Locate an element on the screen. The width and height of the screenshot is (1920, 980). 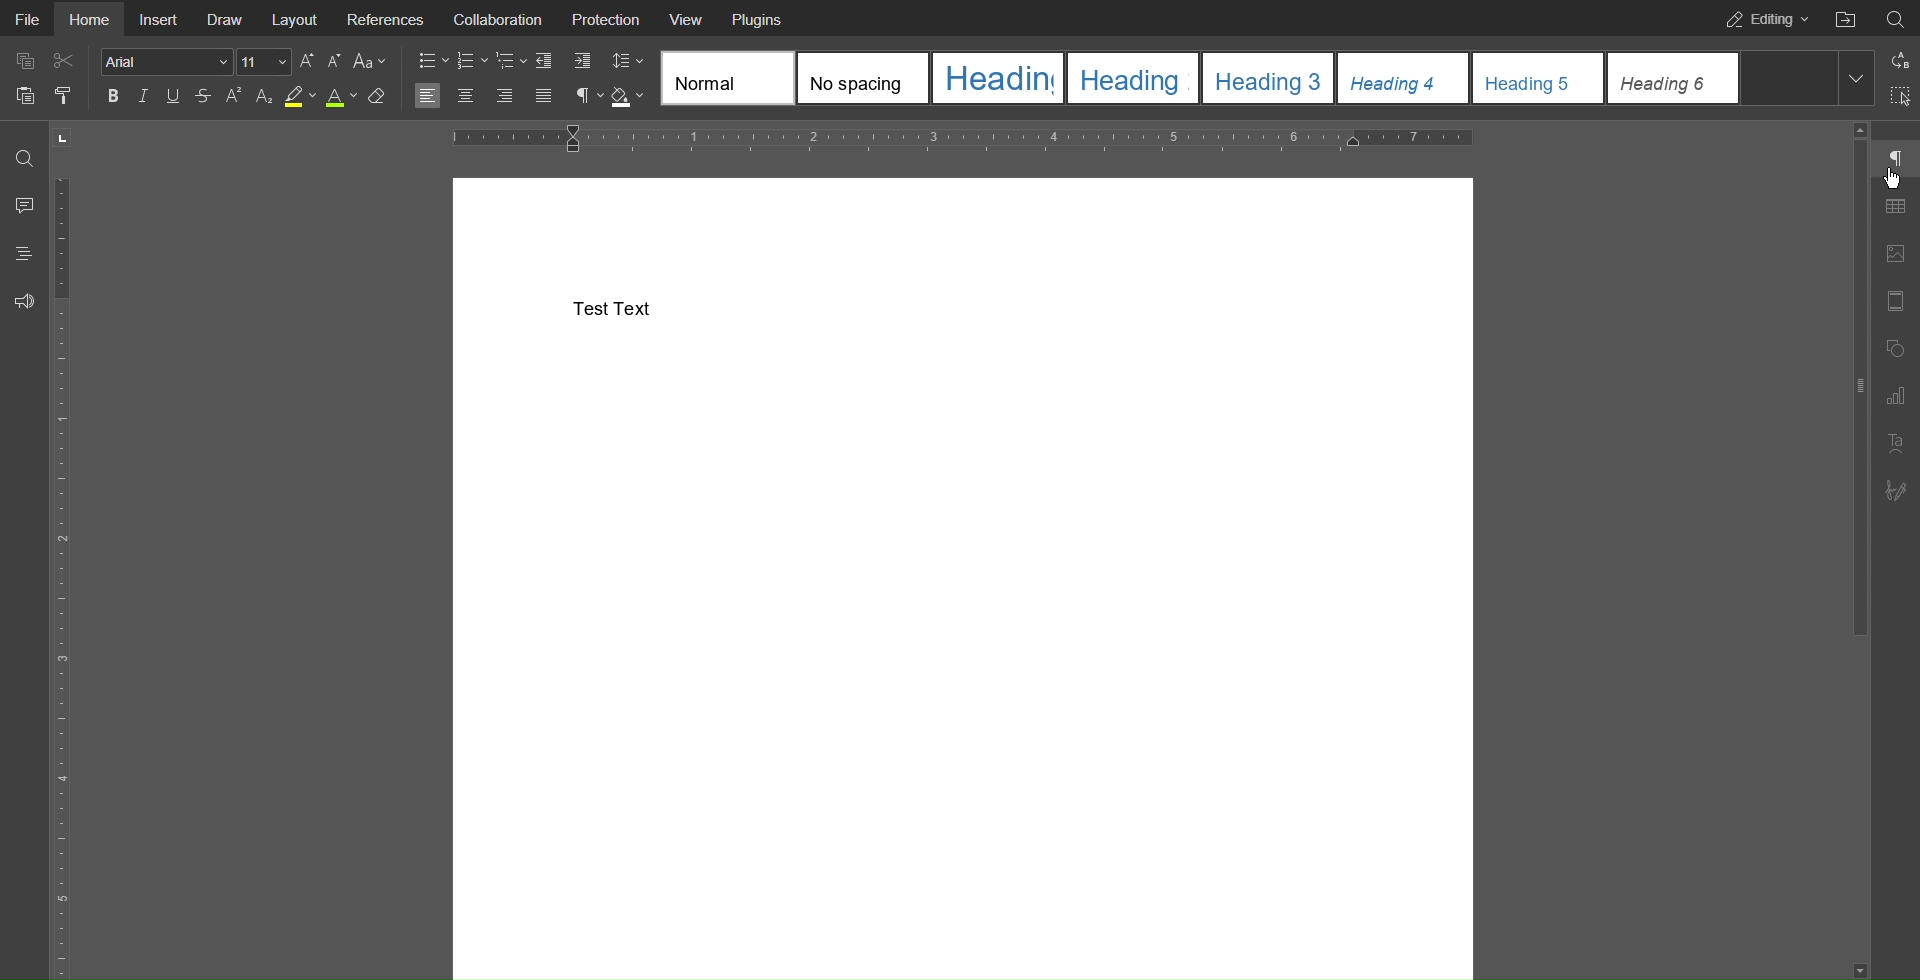
Horizontal Ruler is located at coordinates (958, 139).